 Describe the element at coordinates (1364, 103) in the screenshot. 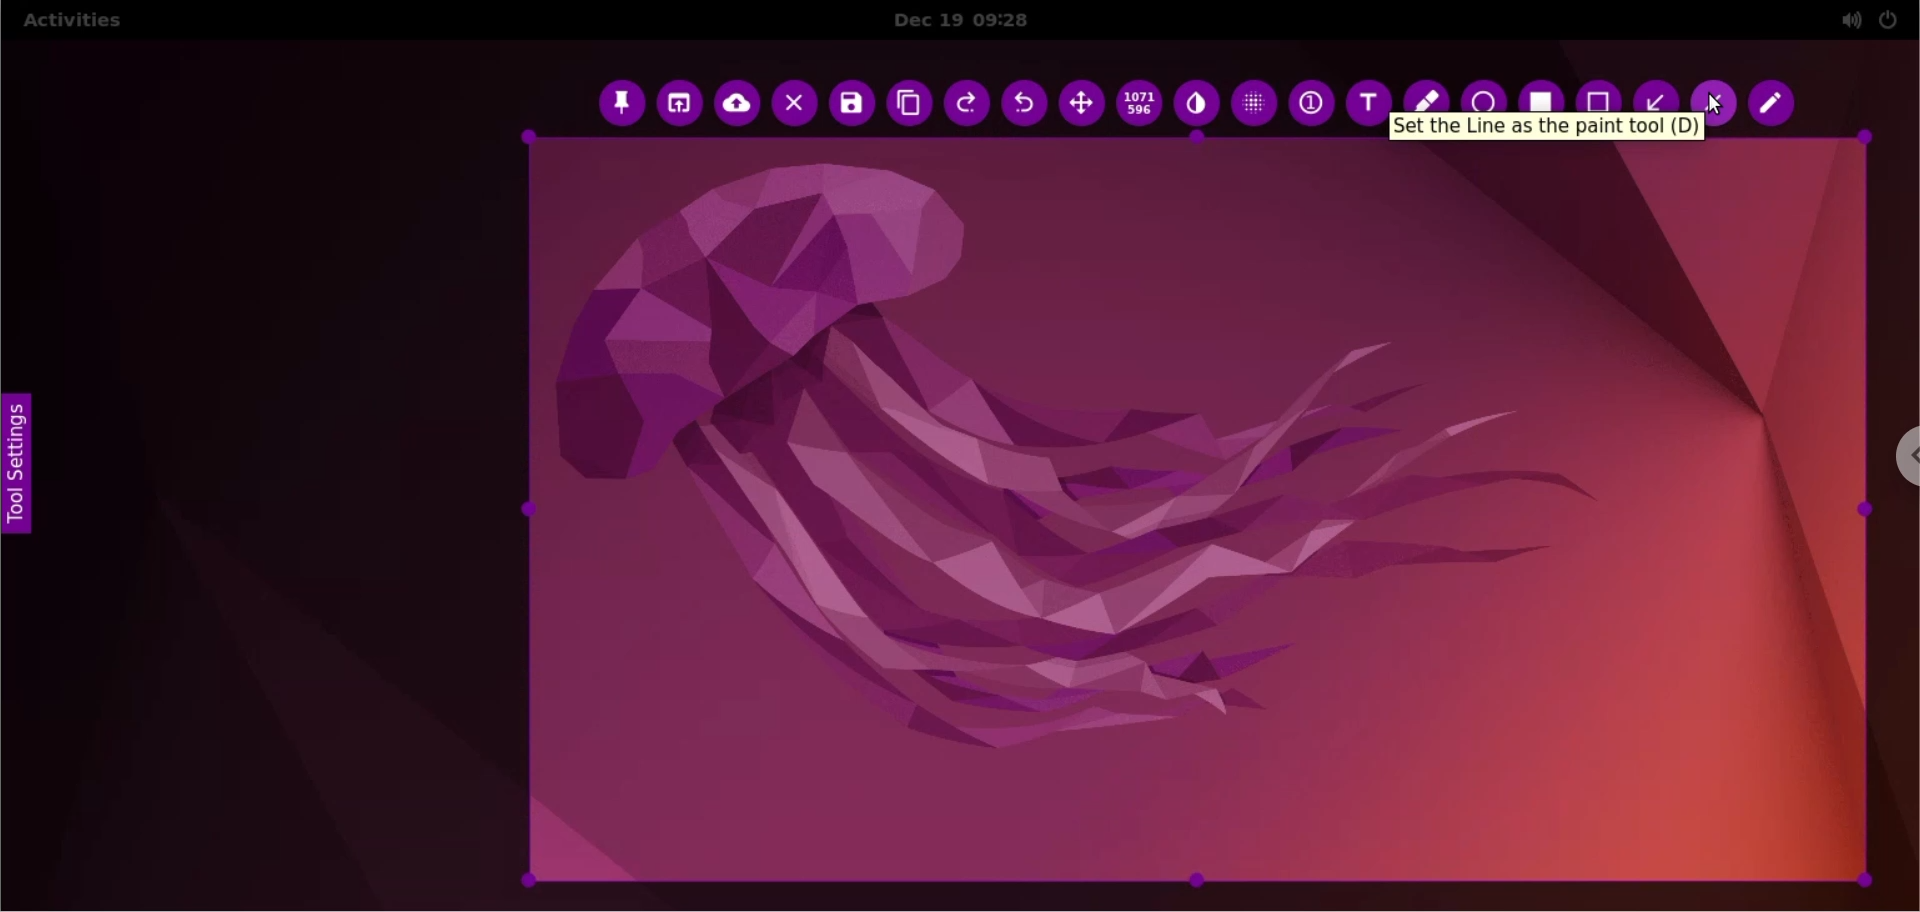

I see `text` at that location.